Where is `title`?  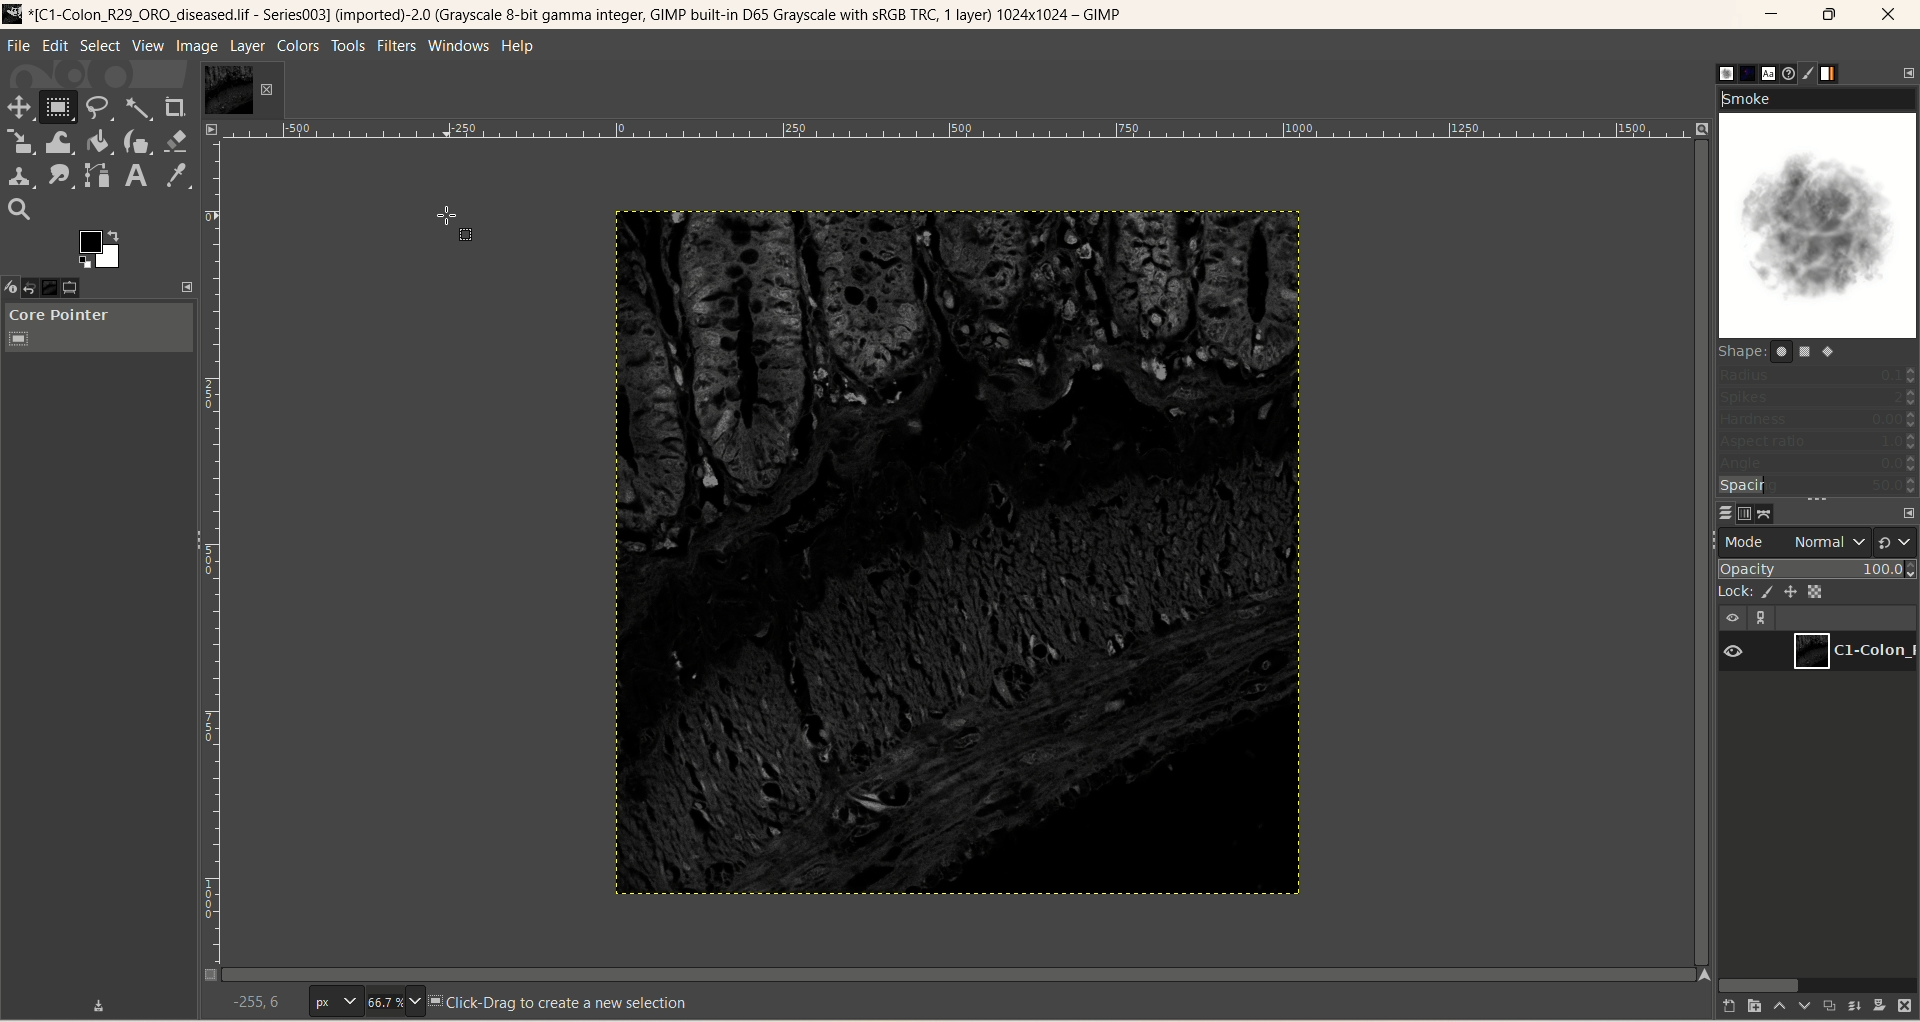
title is located at coordinates (577, 14).